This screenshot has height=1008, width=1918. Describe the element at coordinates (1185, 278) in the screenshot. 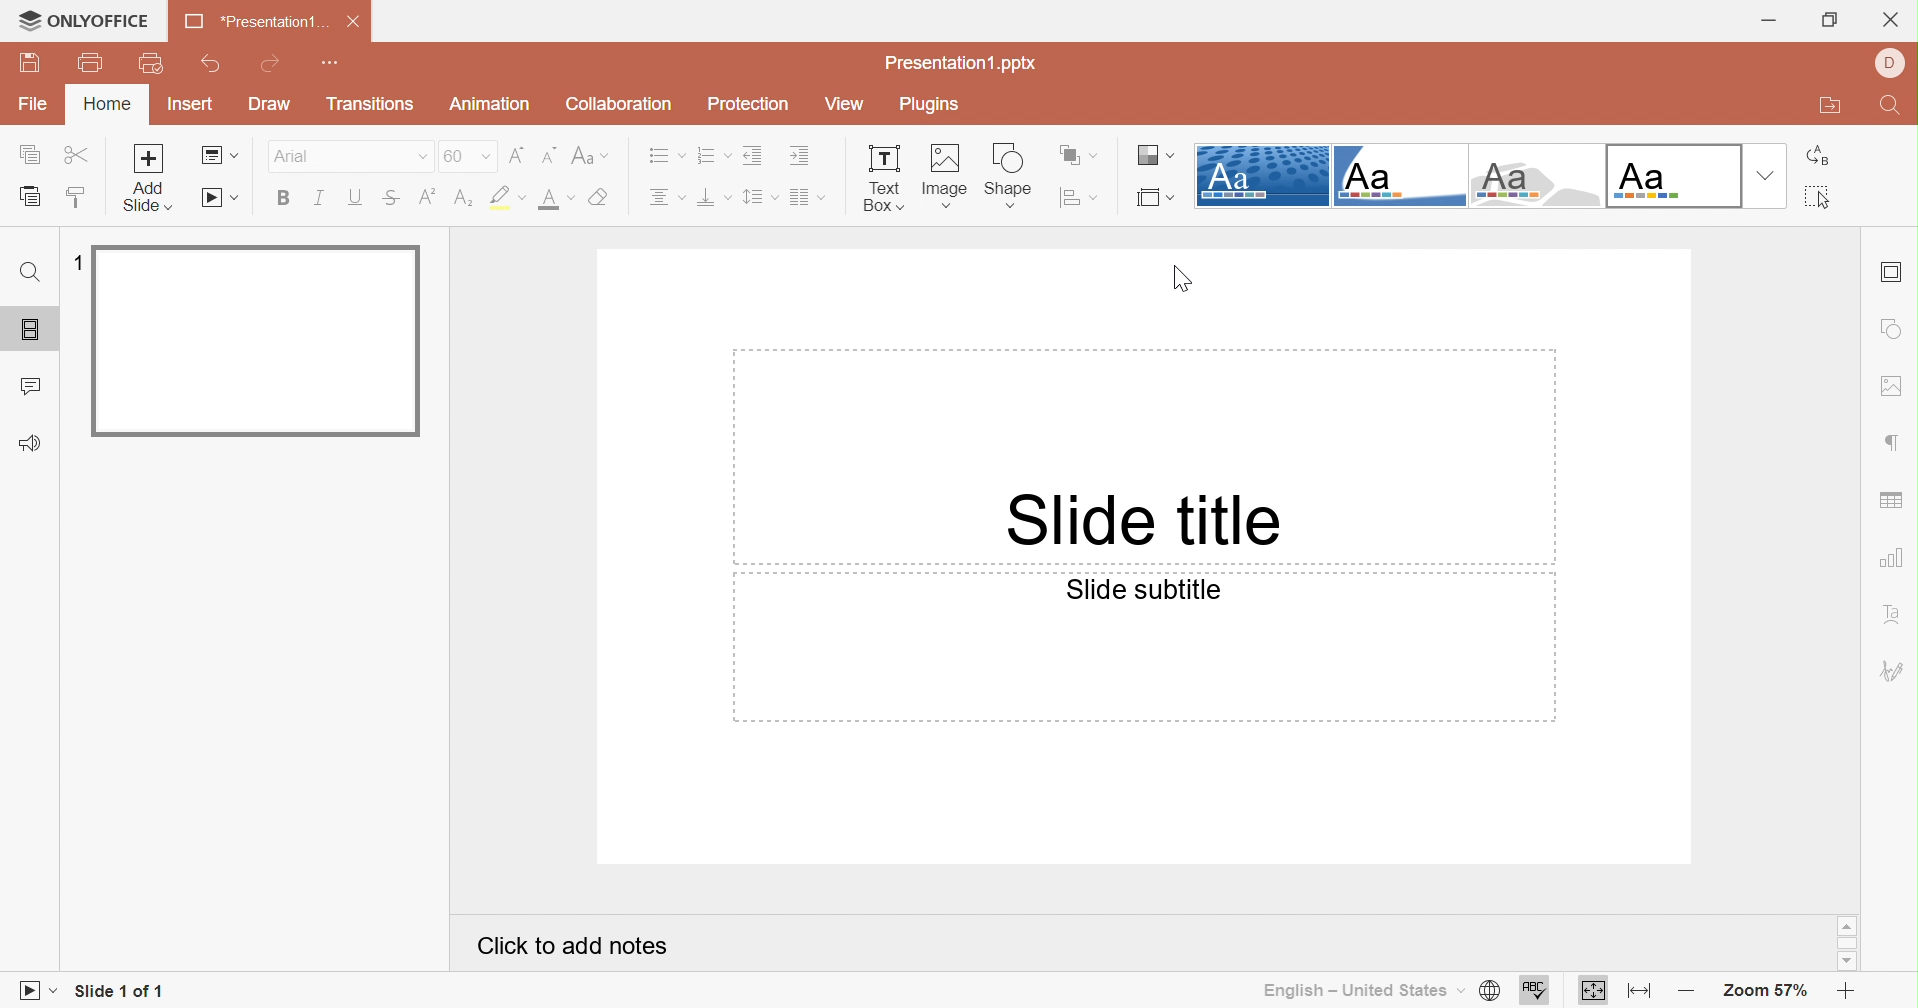

I see `Cursor` at that location.